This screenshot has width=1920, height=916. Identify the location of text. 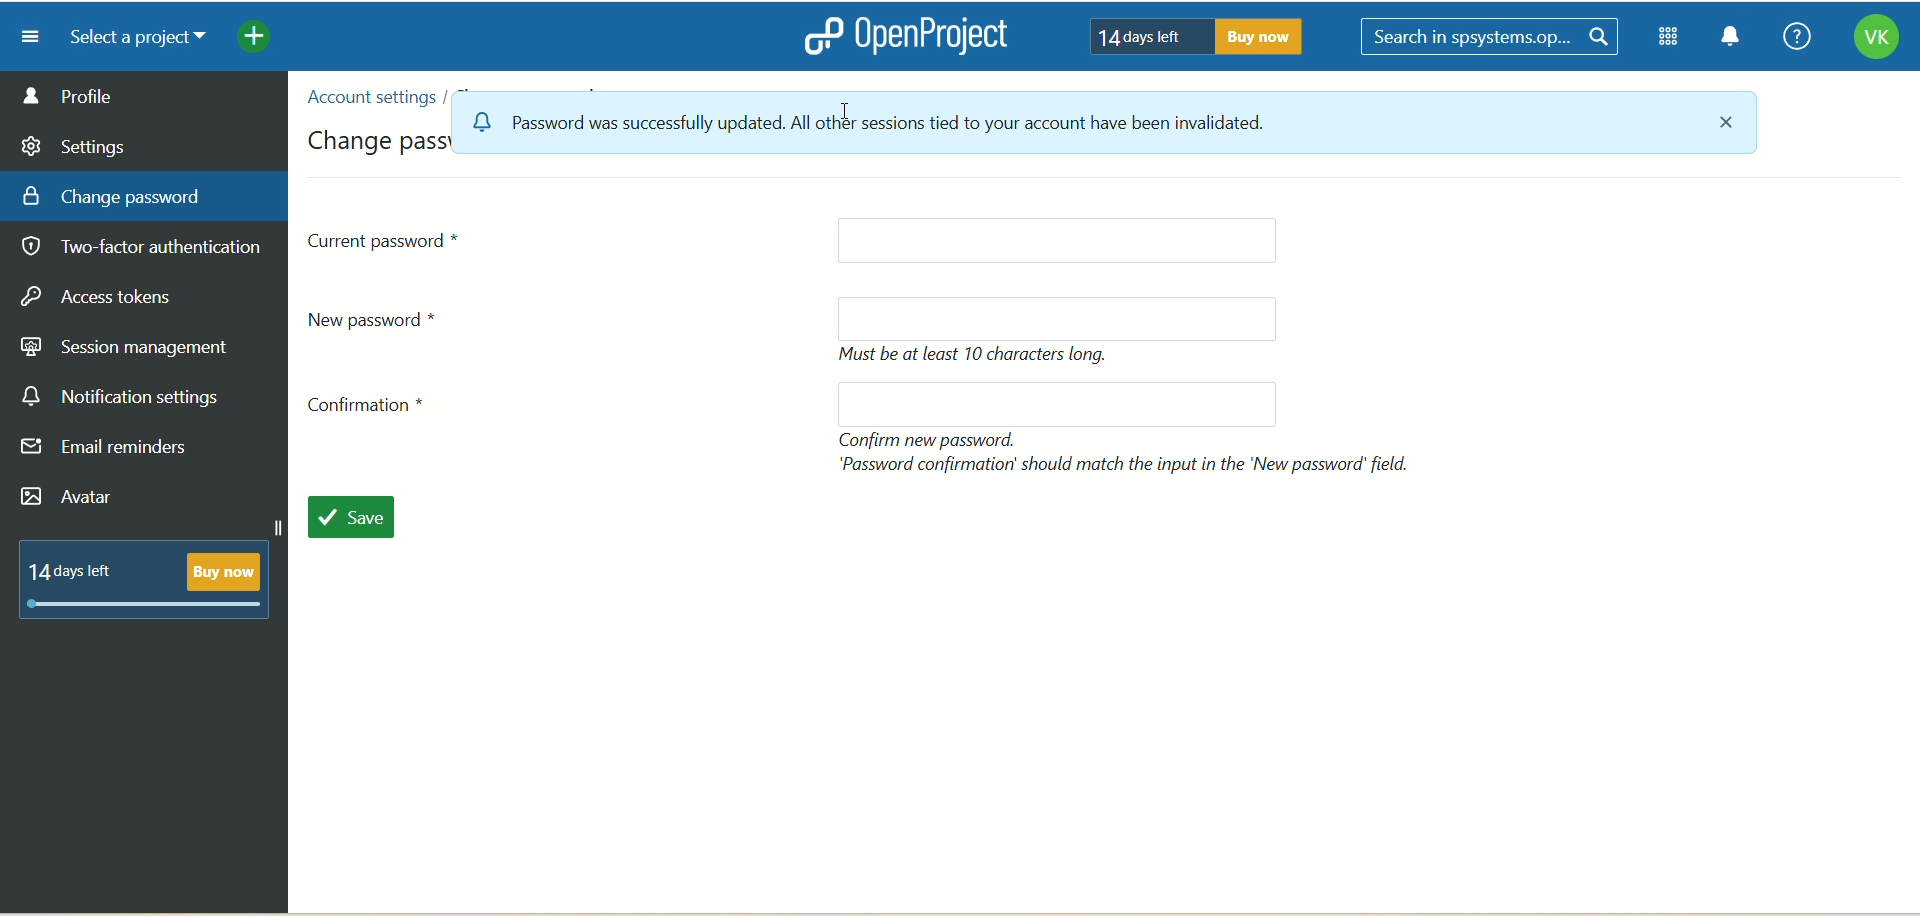
(1129, 452).